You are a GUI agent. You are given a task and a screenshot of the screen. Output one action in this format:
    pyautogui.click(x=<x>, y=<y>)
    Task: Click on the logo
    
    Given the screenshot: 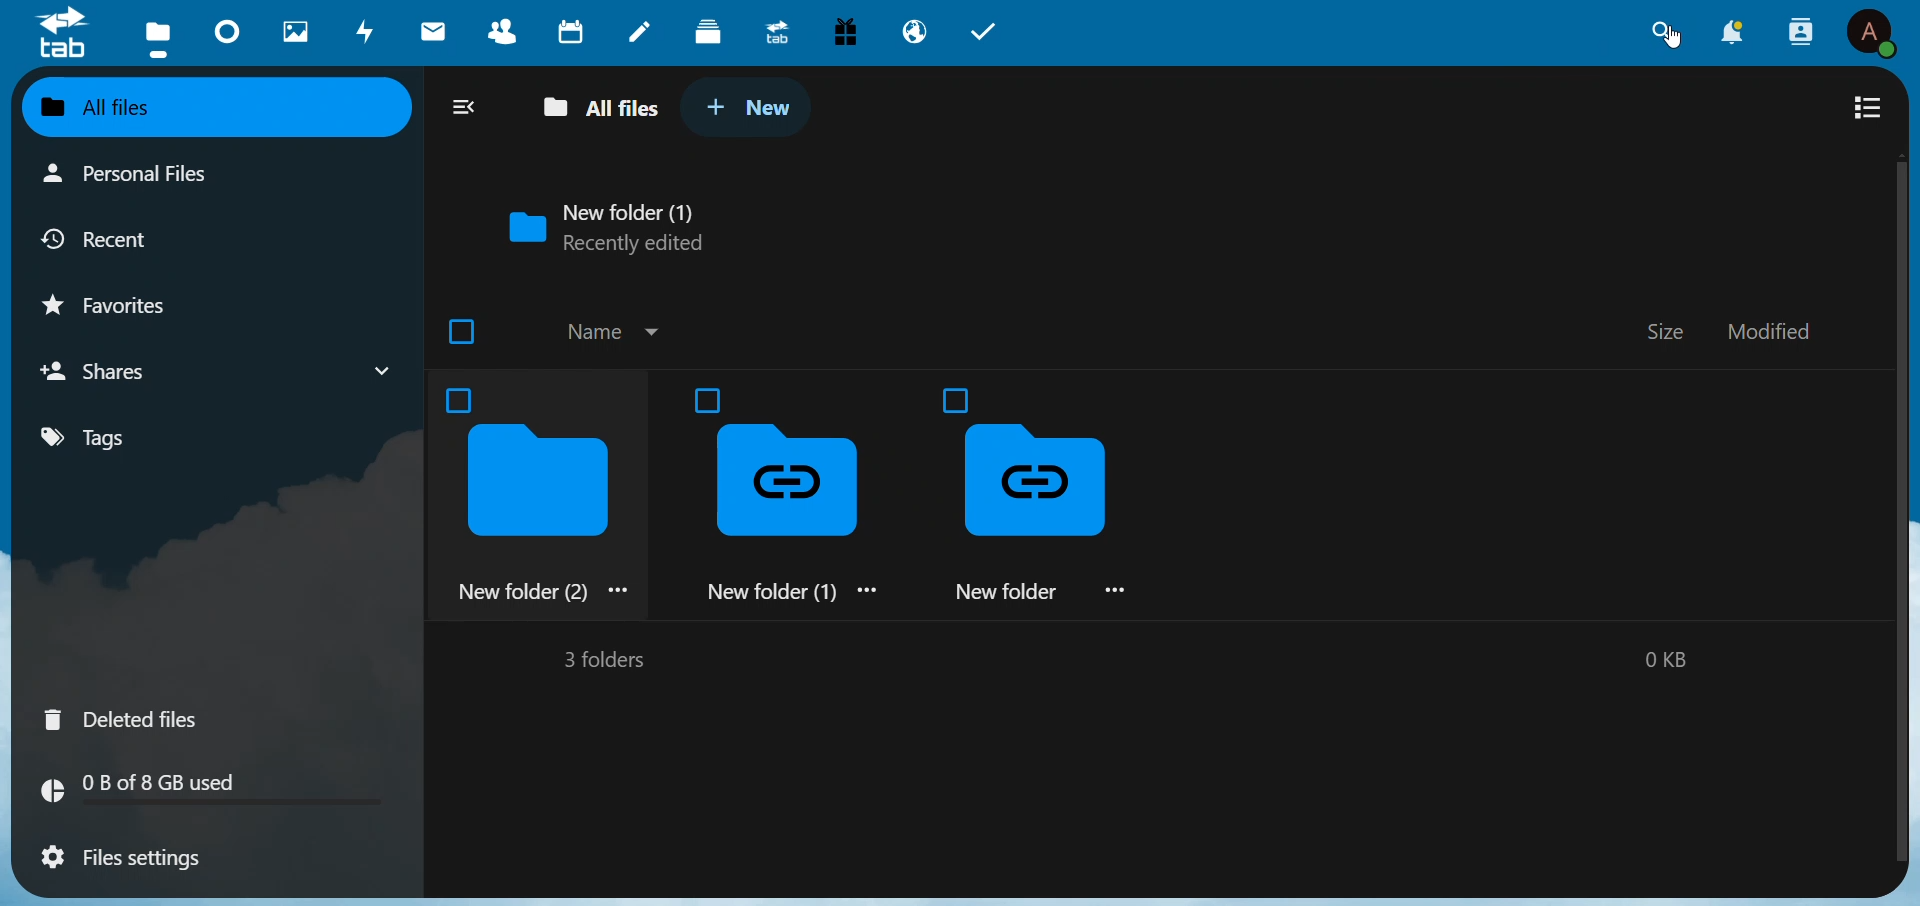 What is the action you would take?
    pyautogui.click(x=60, y=32)
    